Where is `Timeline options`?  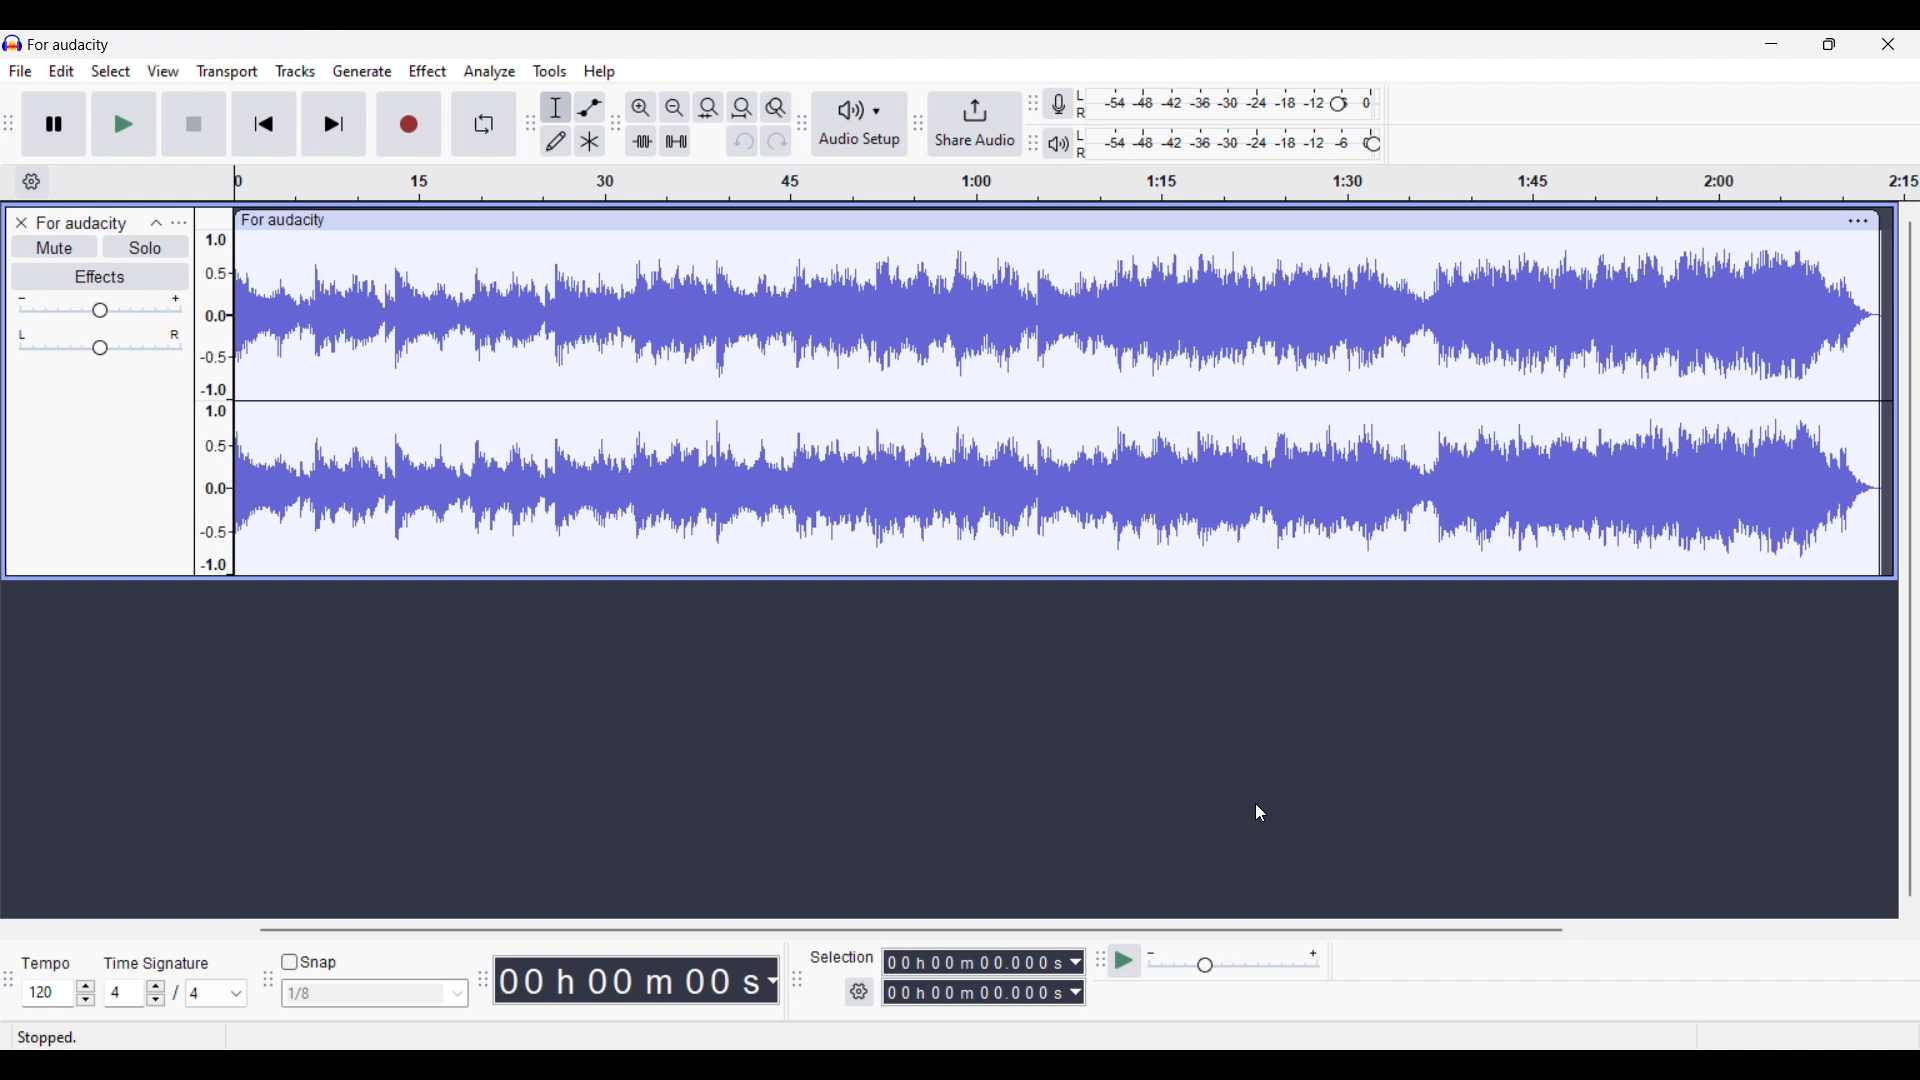 Timeline options is located at coordinates (32, 182).